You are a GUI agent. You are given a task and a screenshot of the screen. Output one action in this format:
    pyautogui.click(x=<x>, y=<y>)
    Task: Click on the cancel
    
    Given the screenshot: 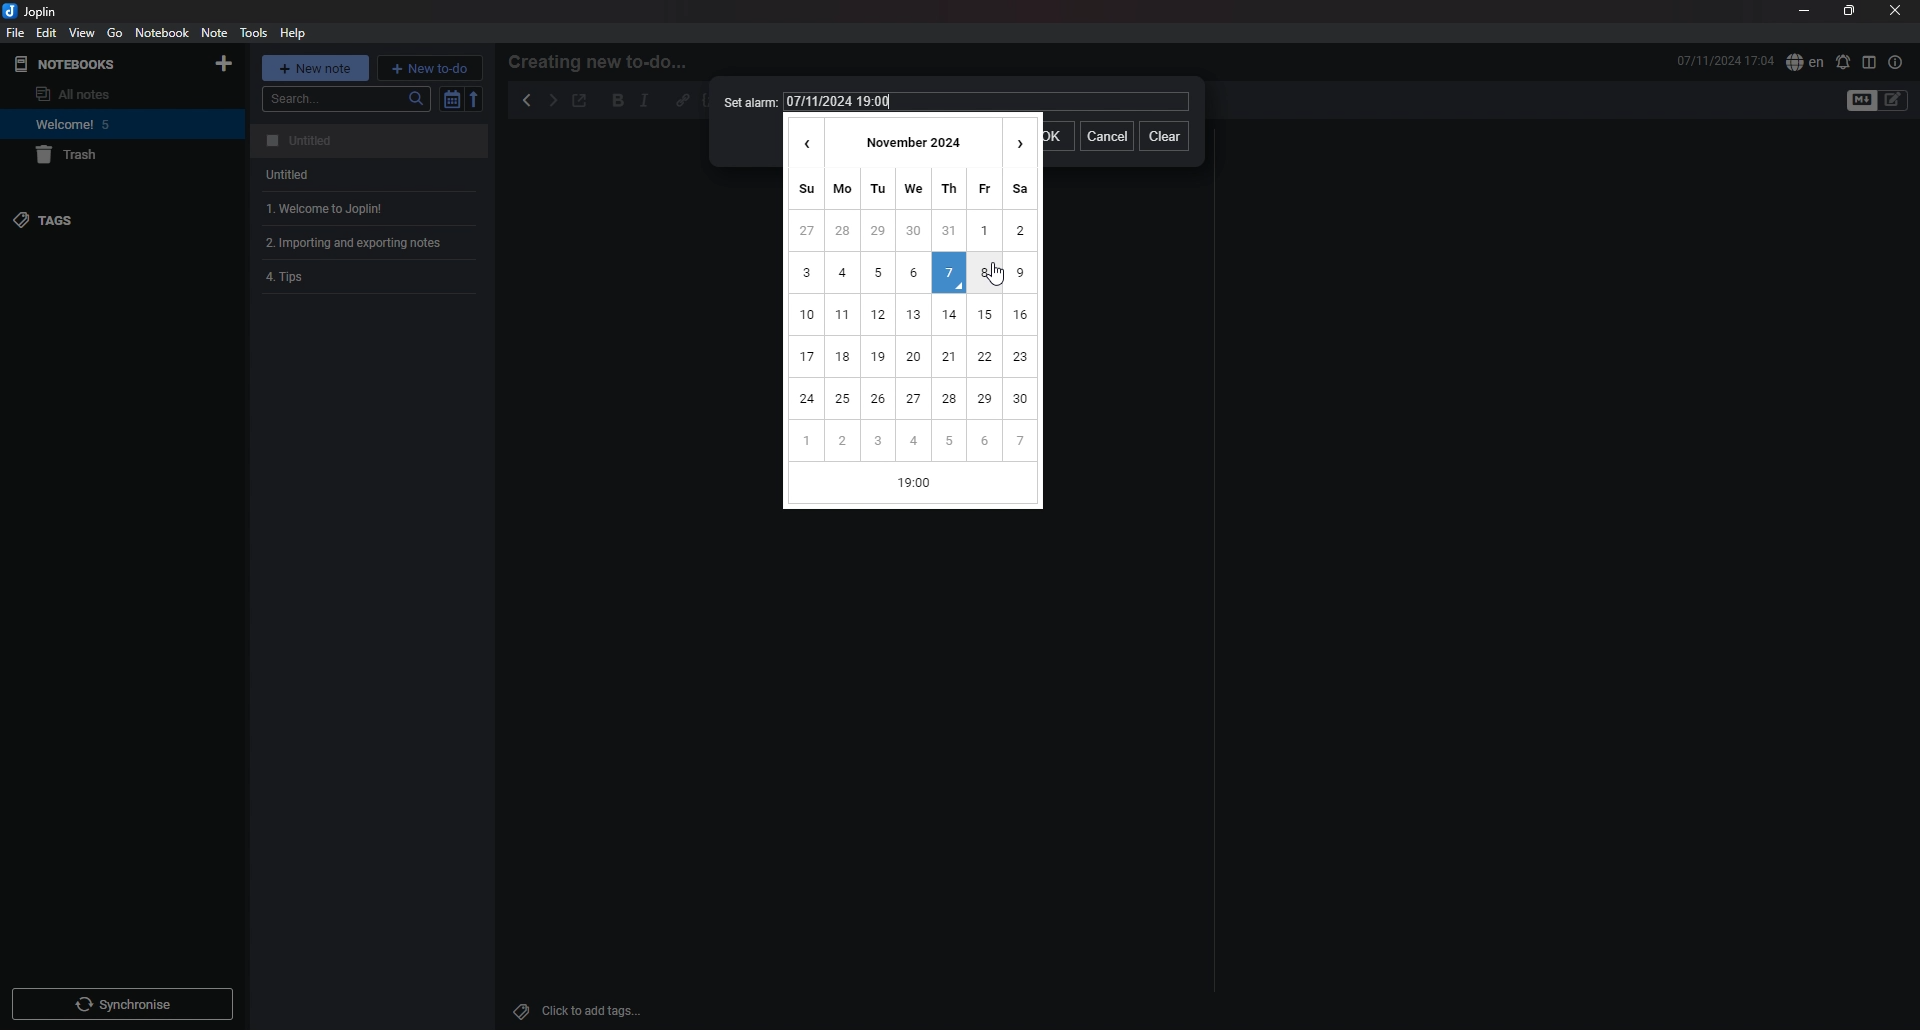 What is the action you would take?
    pyautogui.click(x=1105, y=138)
    